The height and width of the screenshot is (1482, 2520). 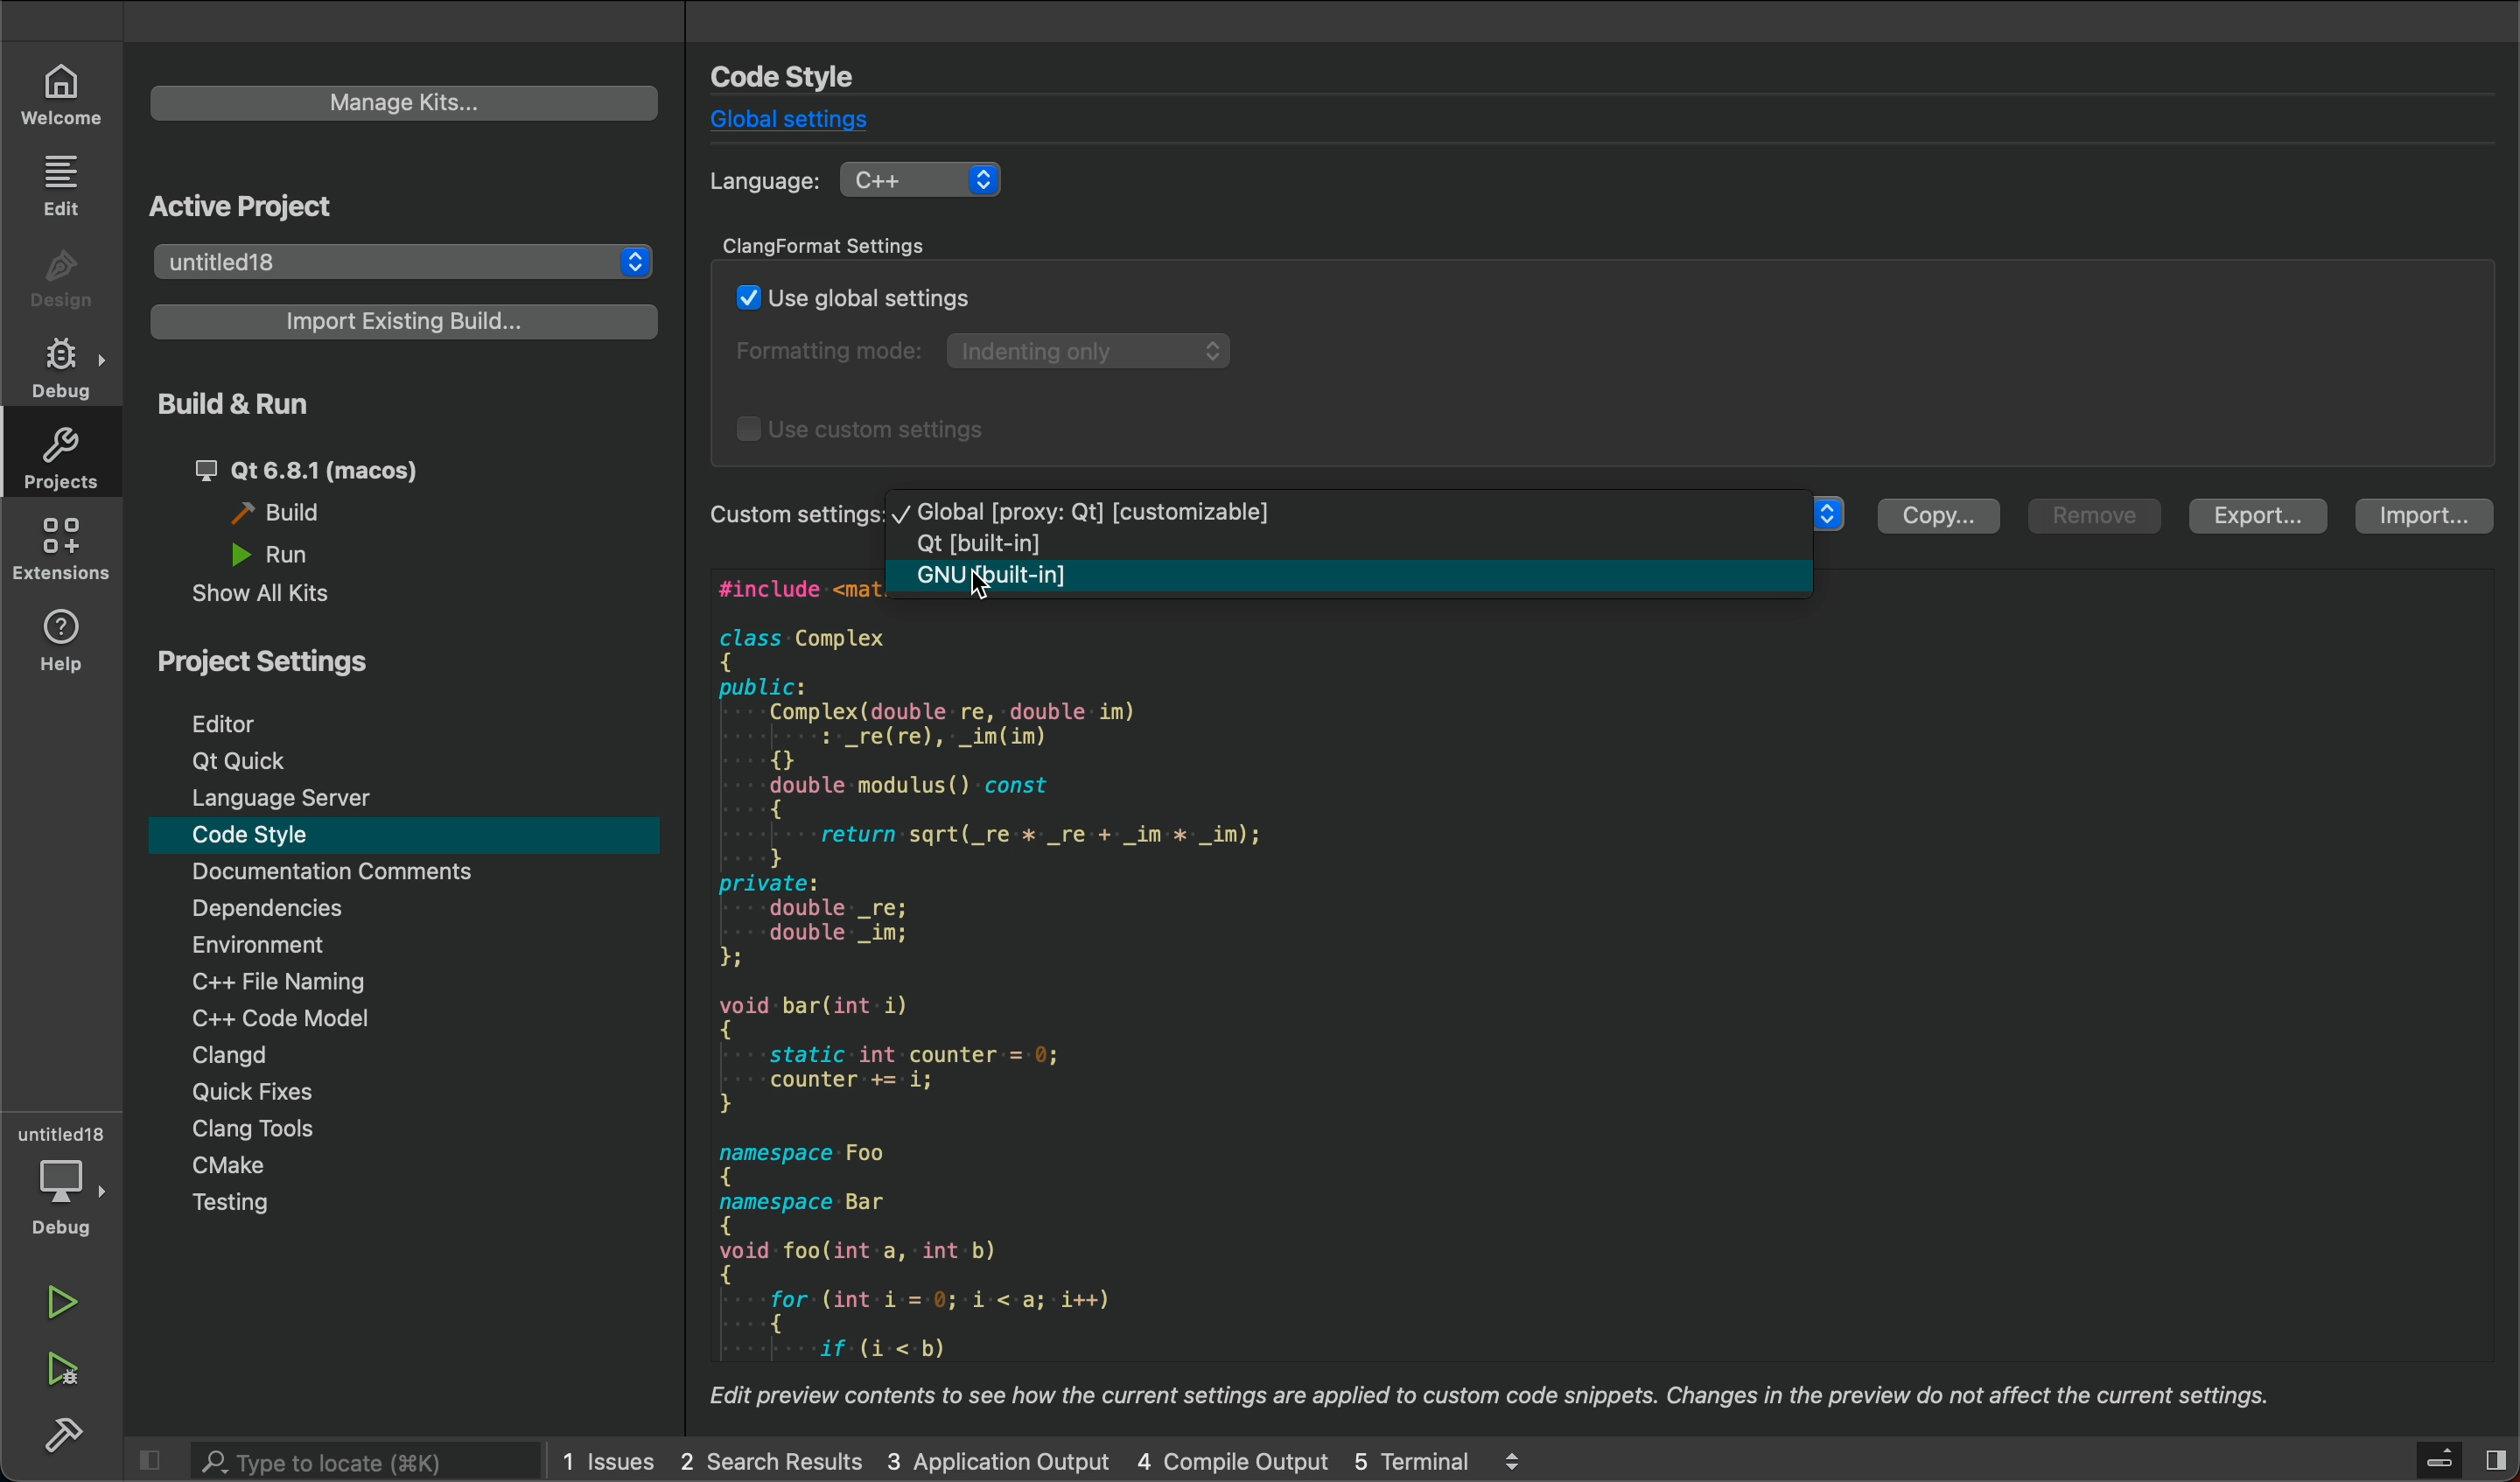 What do you see at coordinates (259, 1131) in the screenshot?
I see `clang tools` at bounding box center [259, 1131].